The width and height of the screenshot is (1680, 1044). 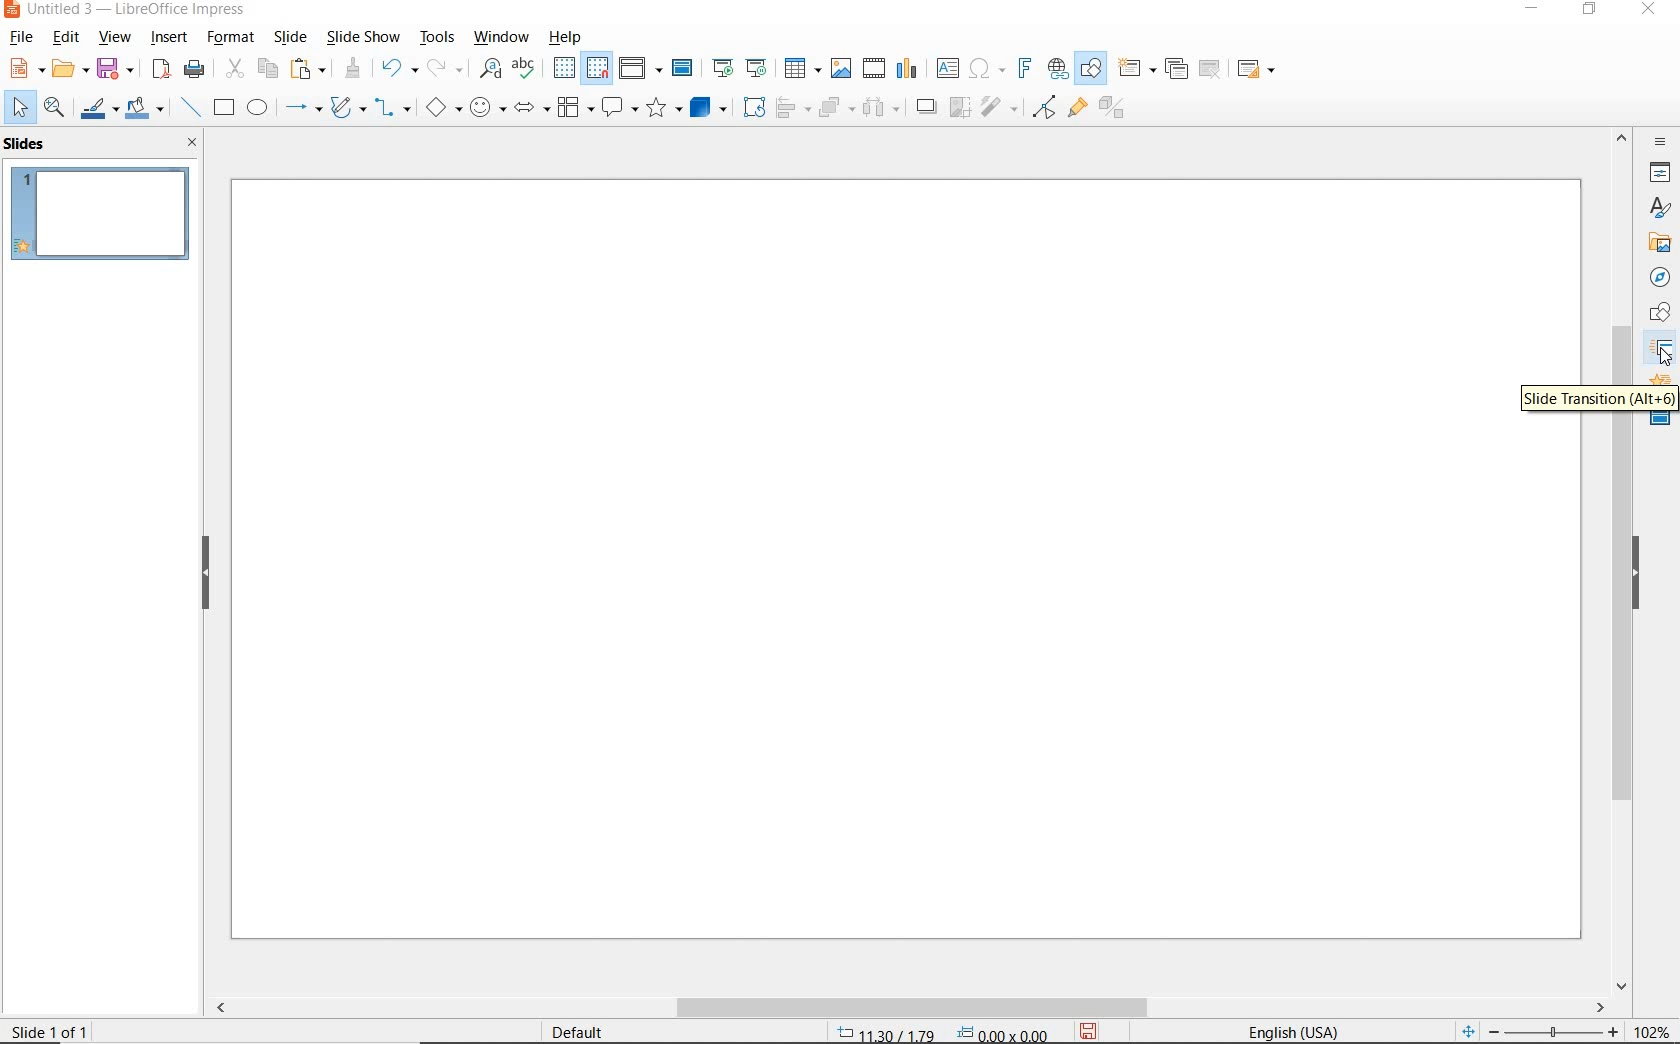 I want to click on ZOOM OUT OR ZOOM IN, so click(x=1537, y=1028).